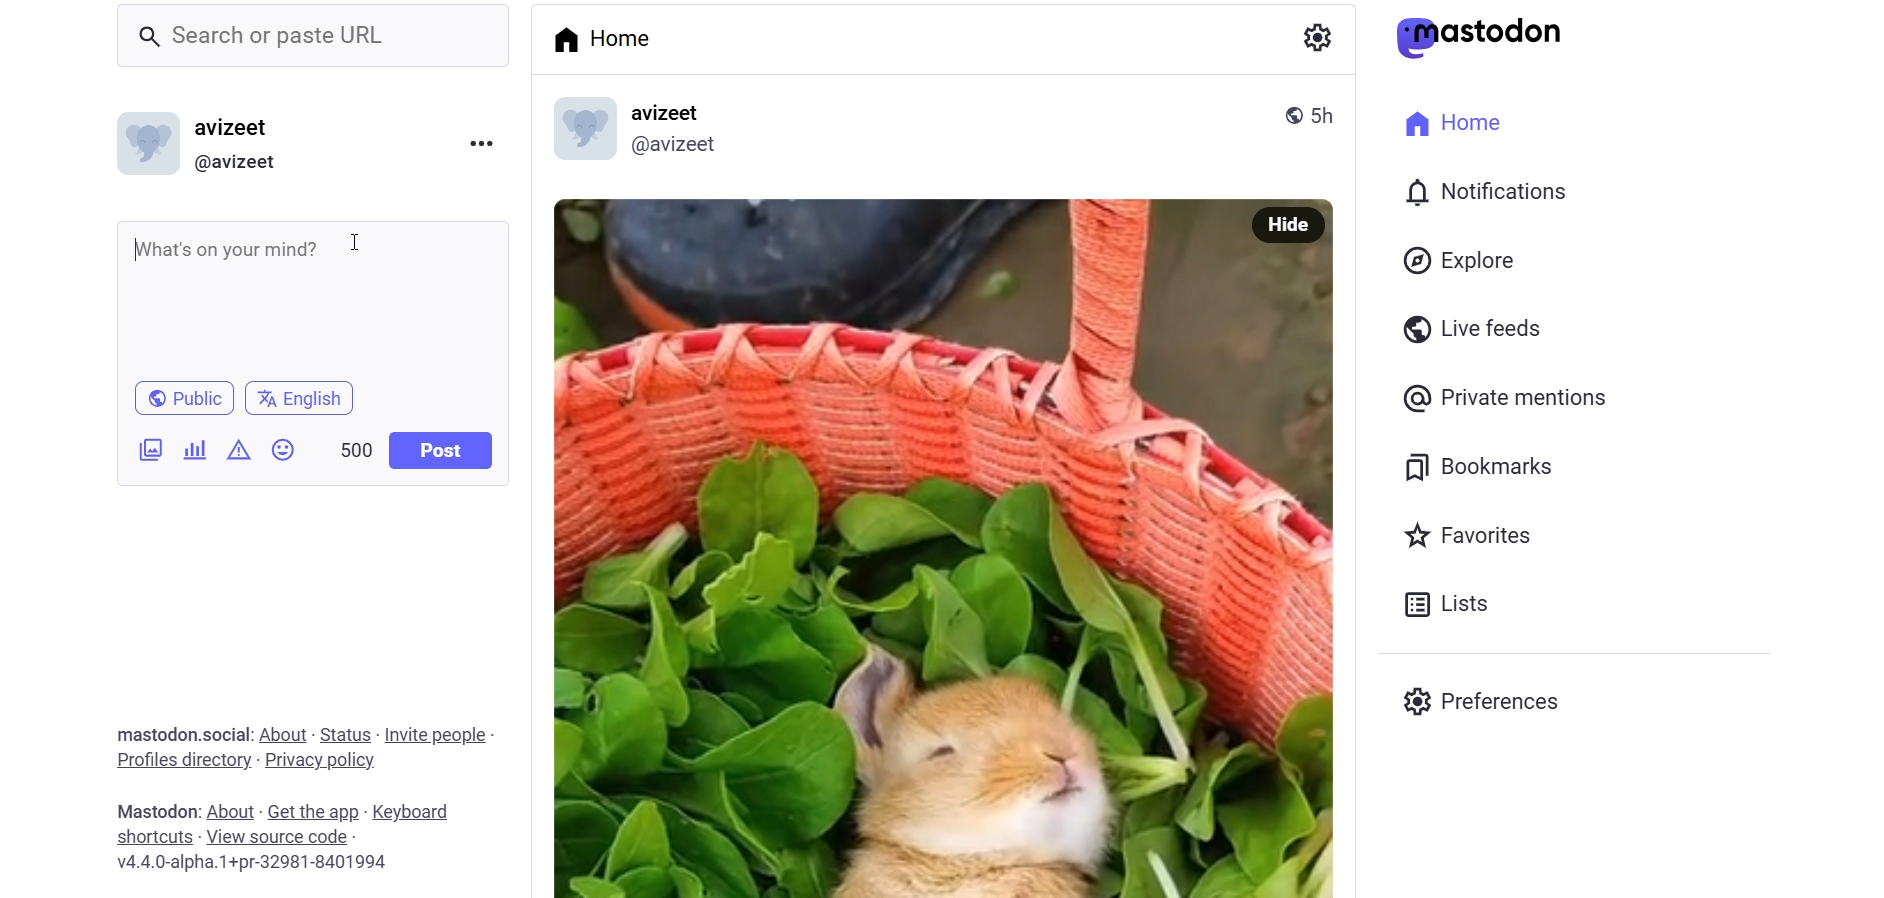 Image resolution: width=1884 pixels, height=898 pixels. Describe the element at coordinates (179, 398) in the screenshot. I see `public` at that location.